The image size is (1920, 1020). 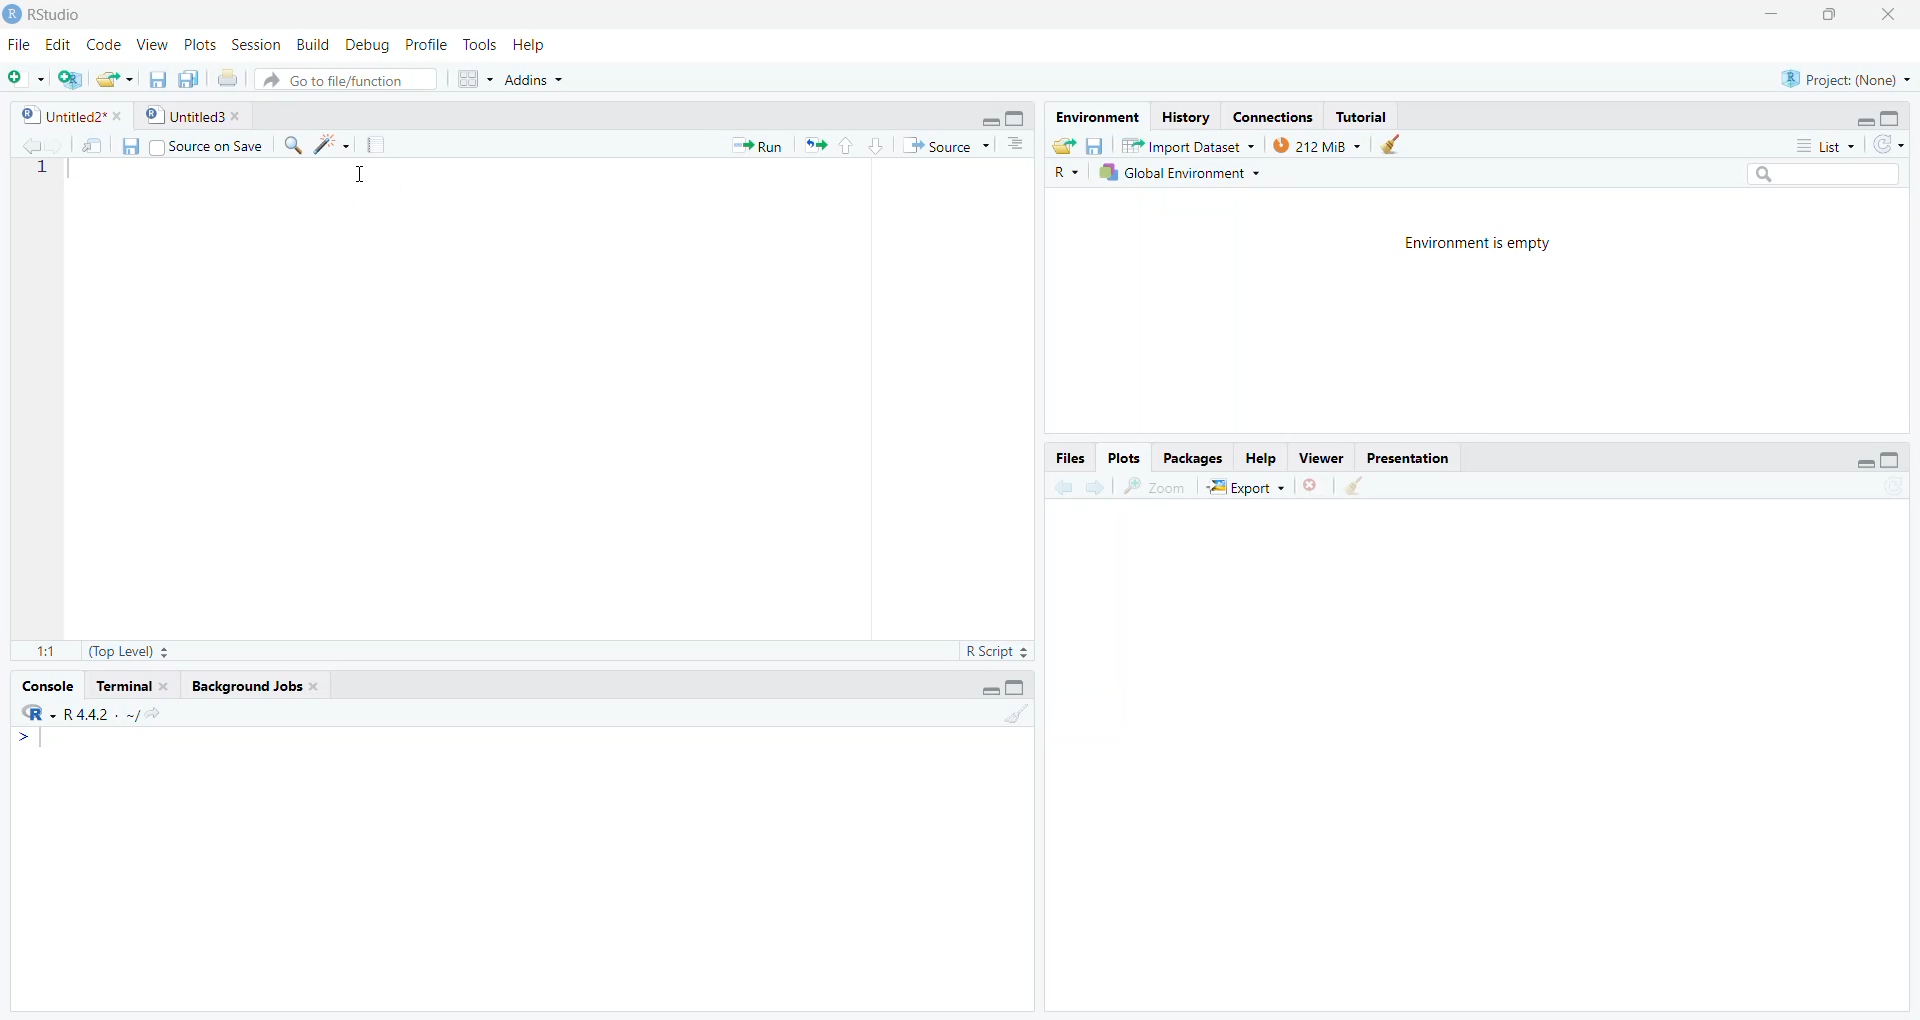 What do you see at coordinates (290, 144) in the screenshot?
I see `search` at bounding box center [290, 144].